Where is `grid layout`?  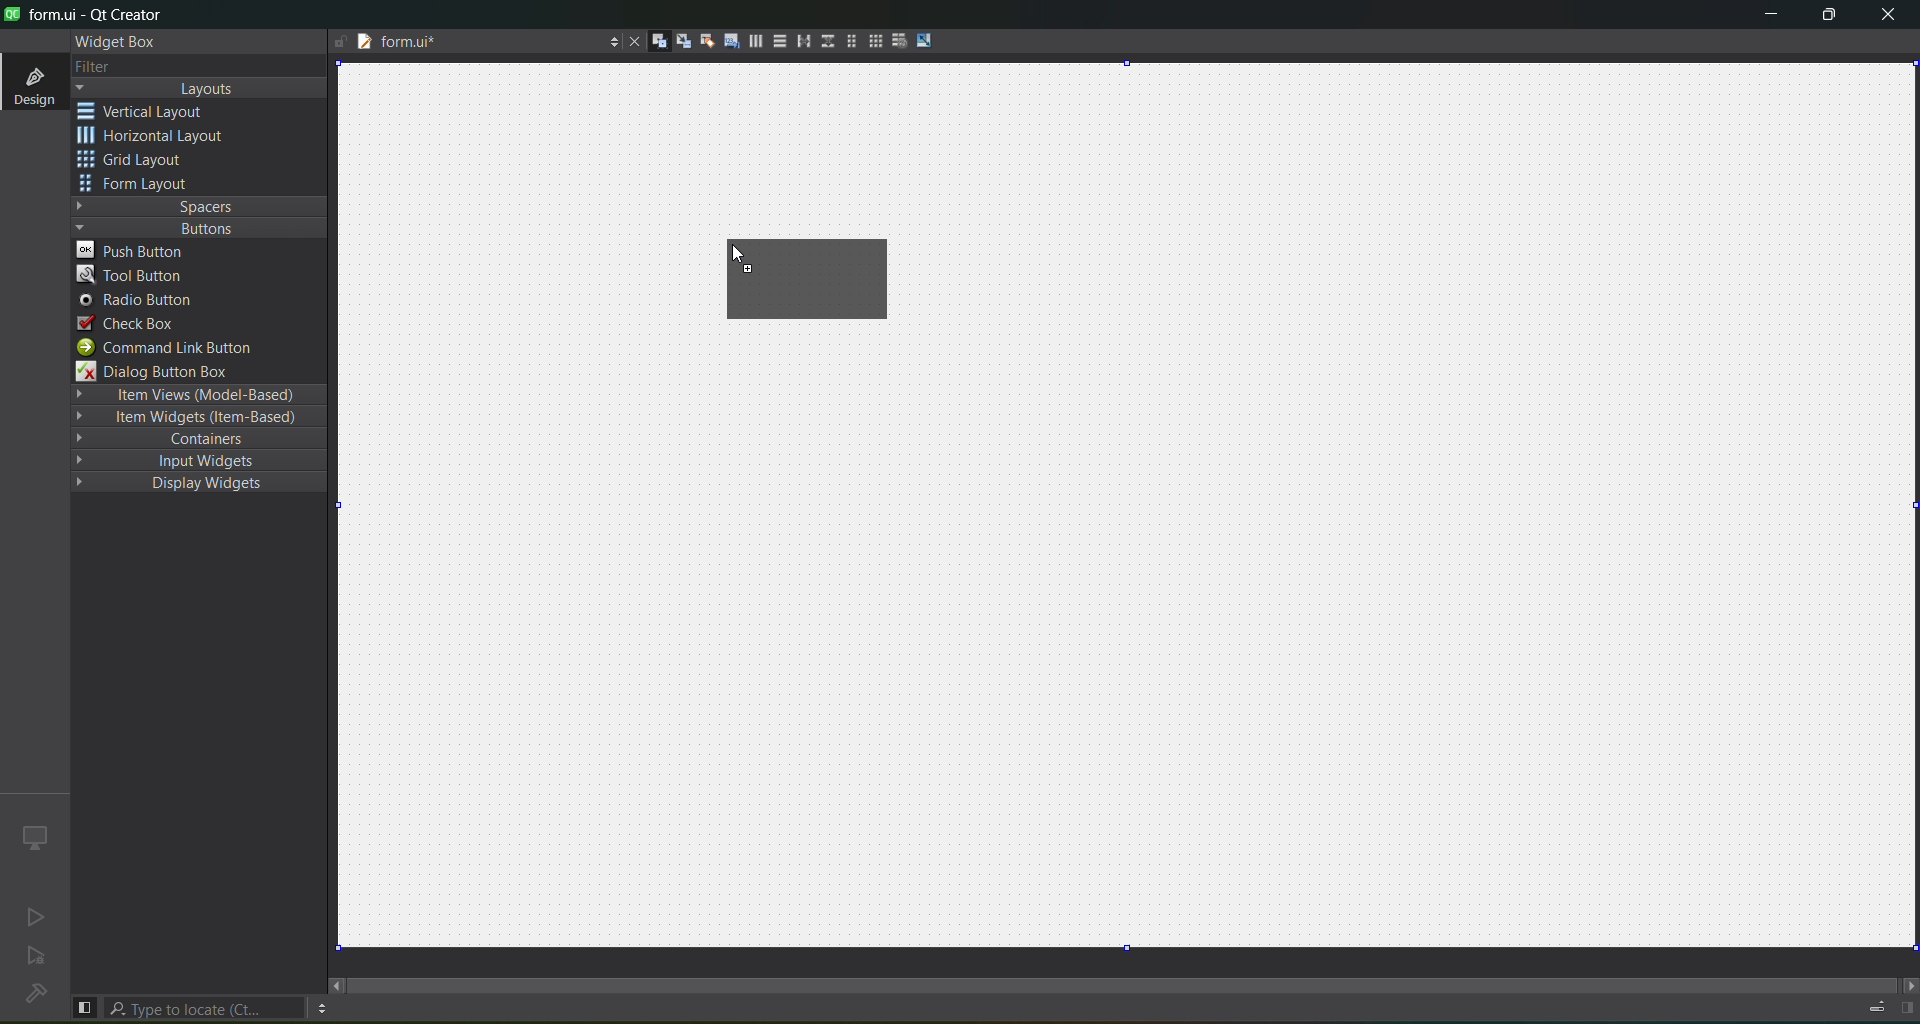
grid layout is located at coordinates (137, 162).